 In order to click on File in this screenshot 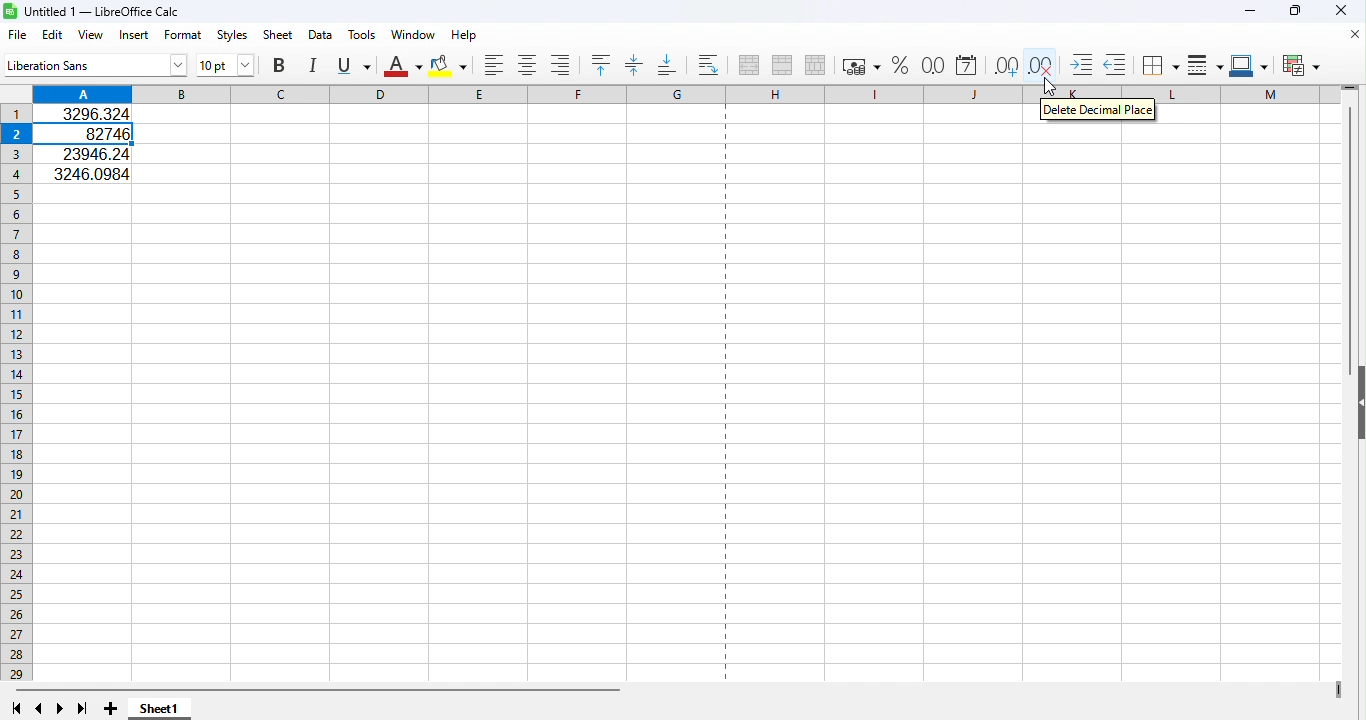, I will do `click(17, 34)`.